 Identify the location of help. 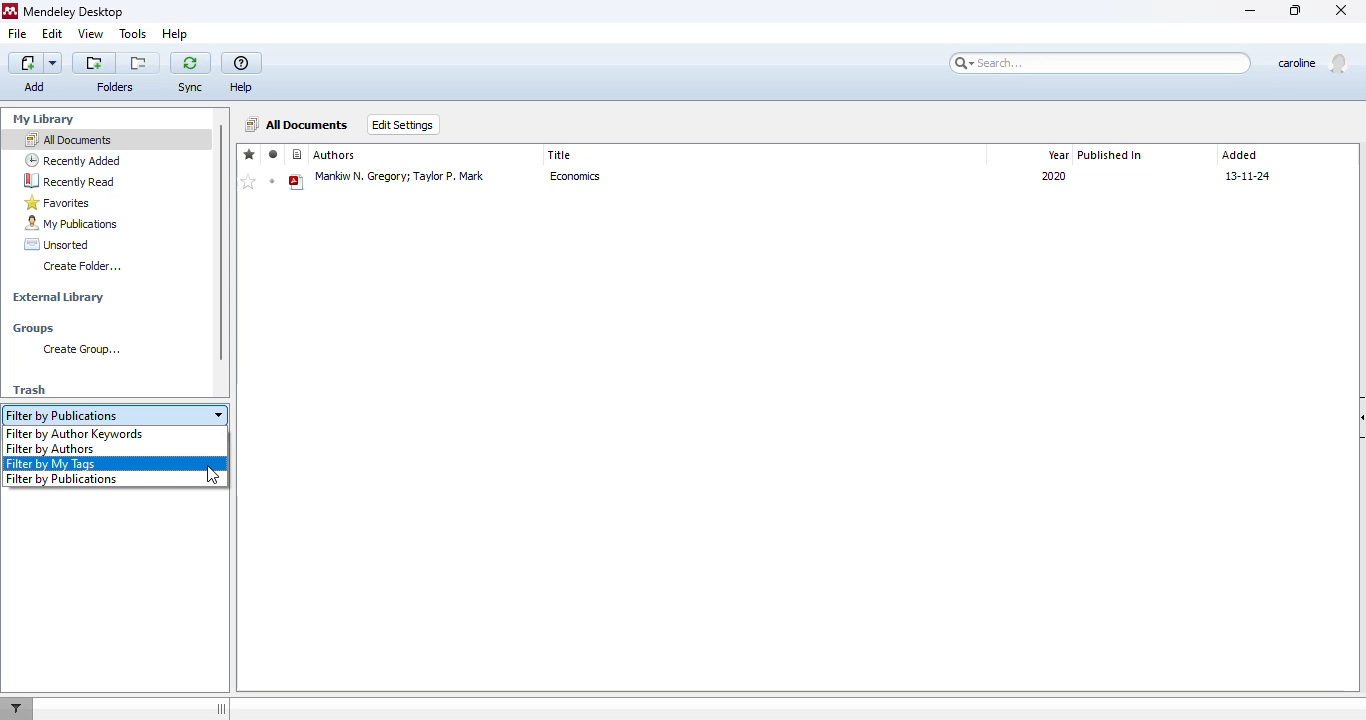
(241, 87).